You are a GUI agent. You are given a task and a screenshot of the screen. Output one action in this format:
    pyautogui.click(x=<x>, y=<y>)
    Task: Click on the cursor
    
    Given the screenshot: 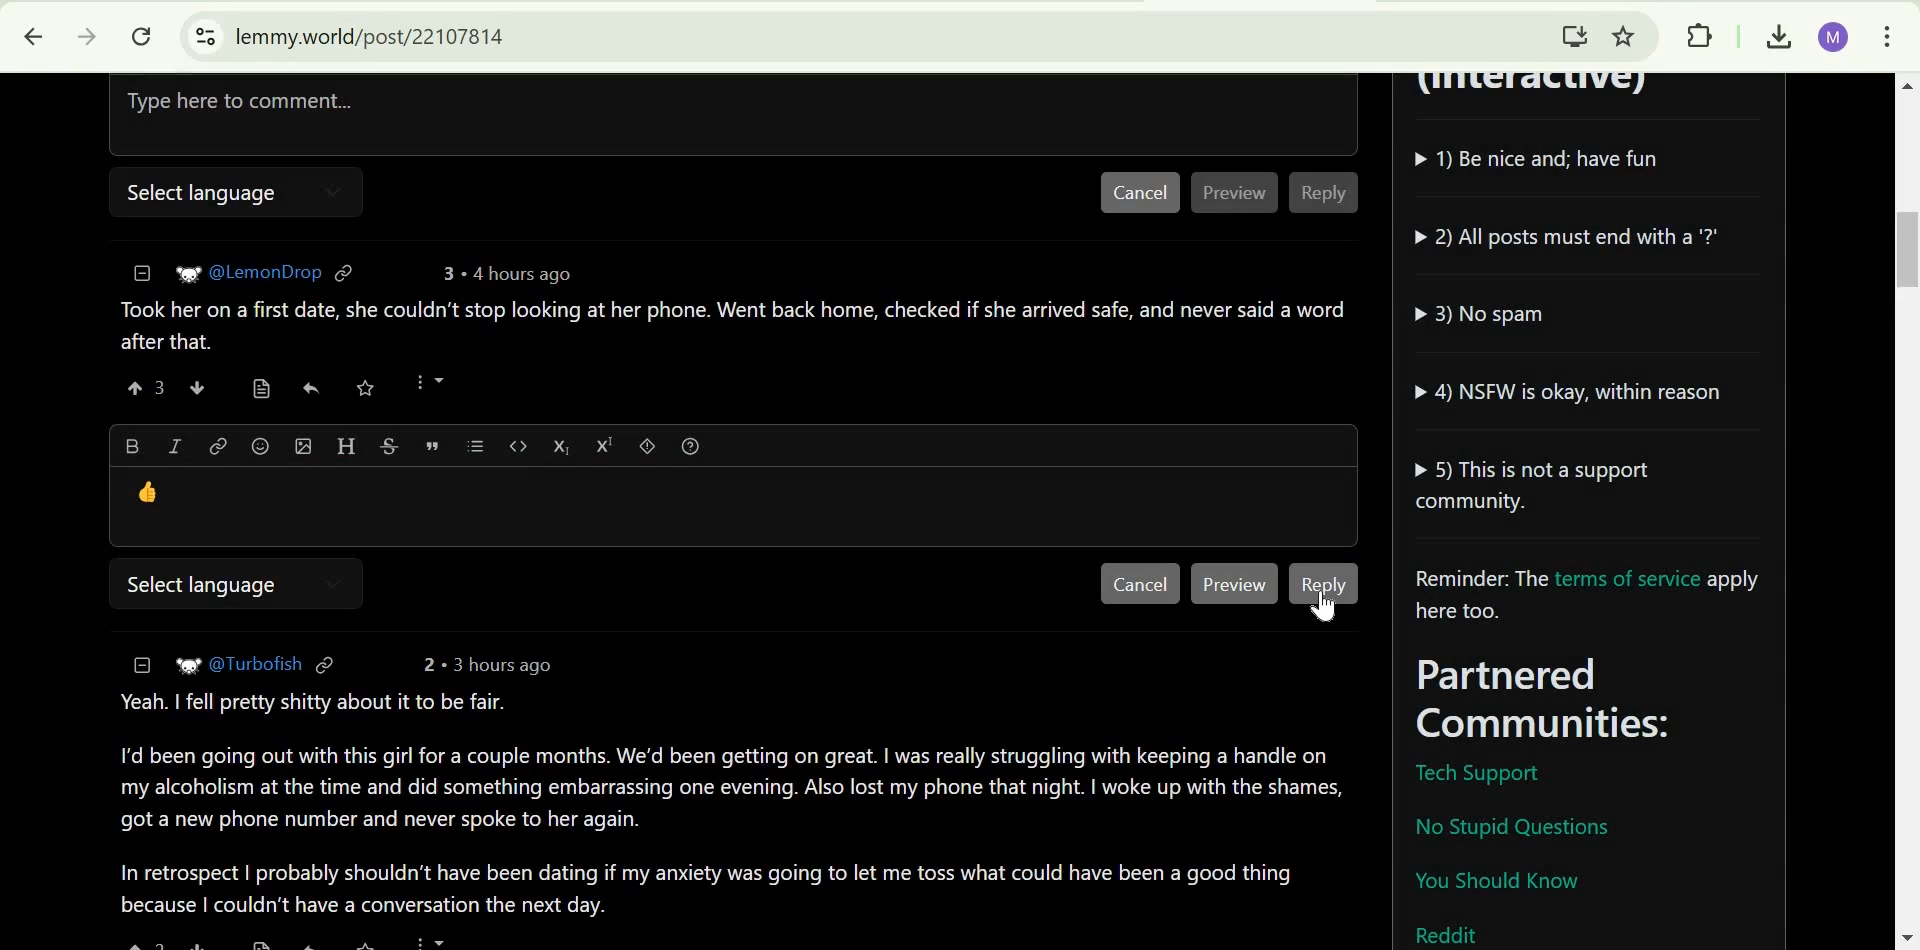 What is the action you would take?
    pyautogui.click(x=1322, y=608)
    